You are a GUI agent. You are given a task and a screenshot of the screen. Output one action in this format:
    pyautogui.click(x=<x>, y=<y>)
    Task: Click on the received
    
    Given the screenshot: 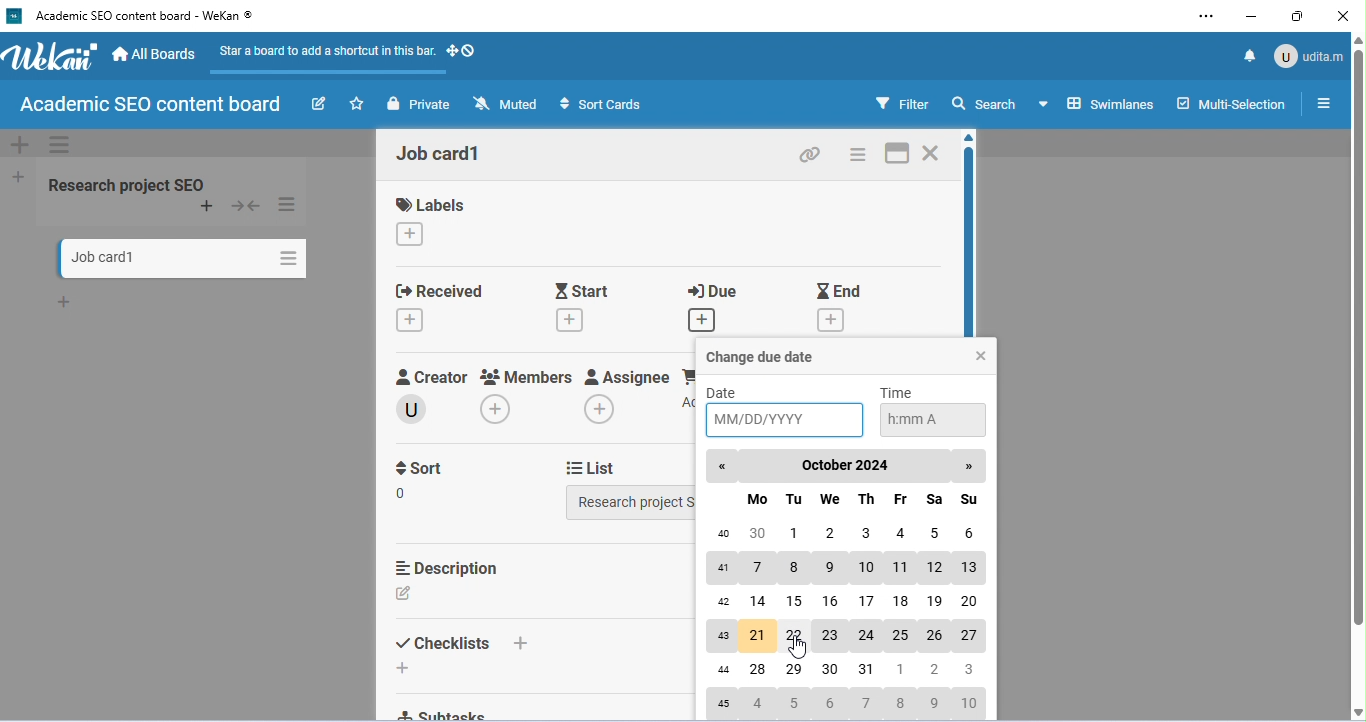 What is the action you would take?
    pyautogui.click(x=452, y=290)
    